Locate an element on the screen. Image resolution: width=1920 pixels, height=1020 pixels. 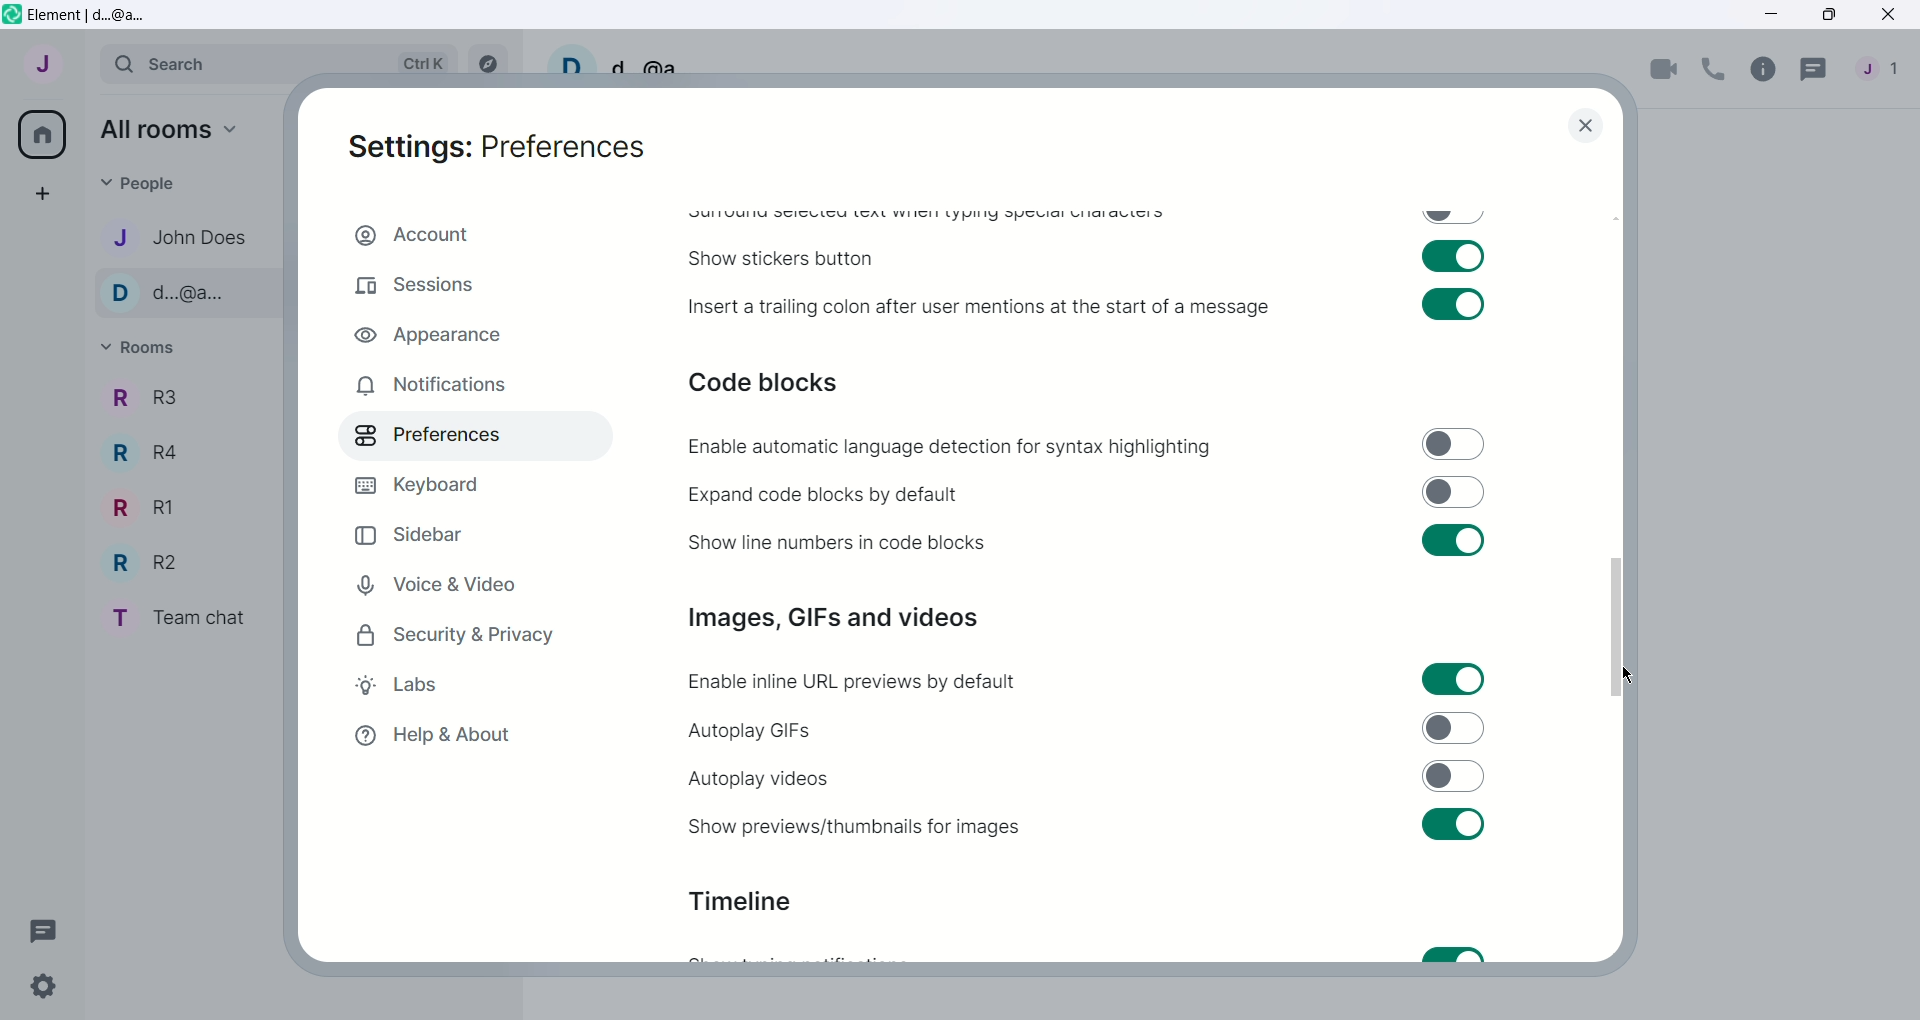
Toggle switch on is located at coordinates (1454, 954).